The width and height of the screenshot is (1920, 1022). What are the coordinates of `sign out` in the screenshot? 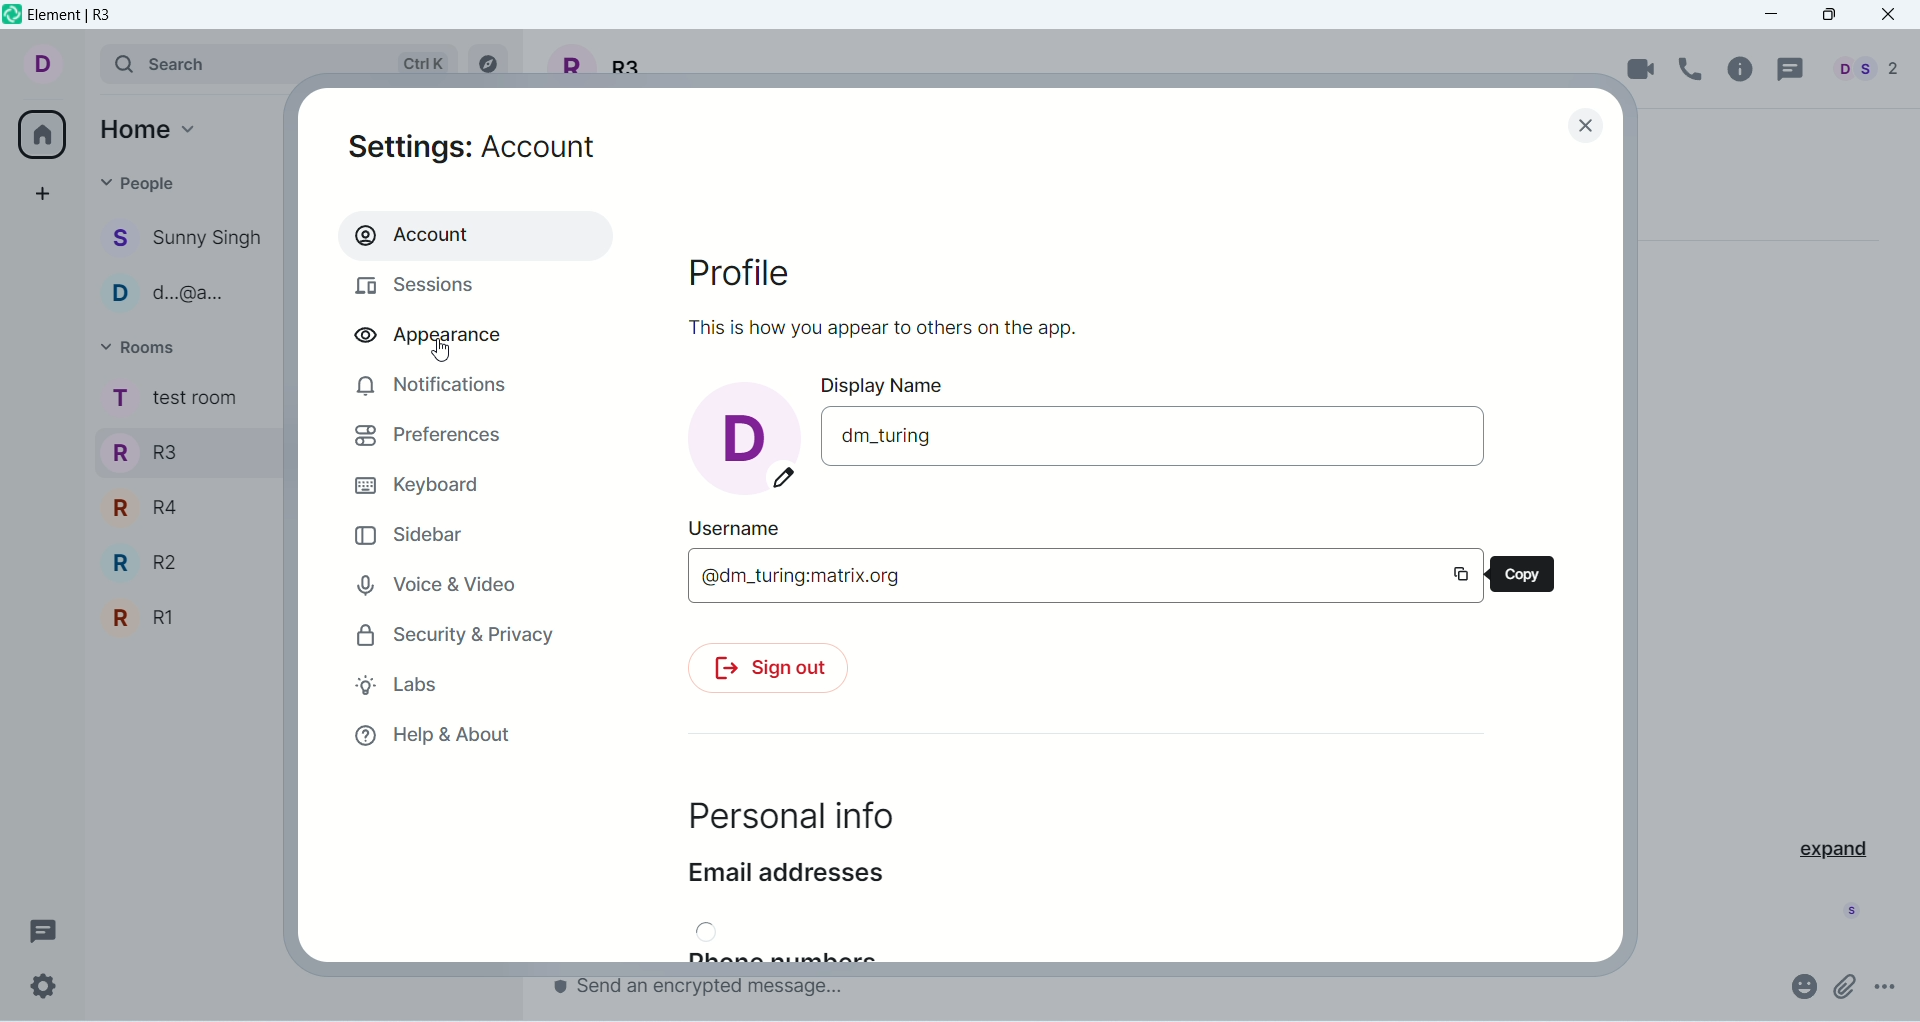 It's located at (766, 671).